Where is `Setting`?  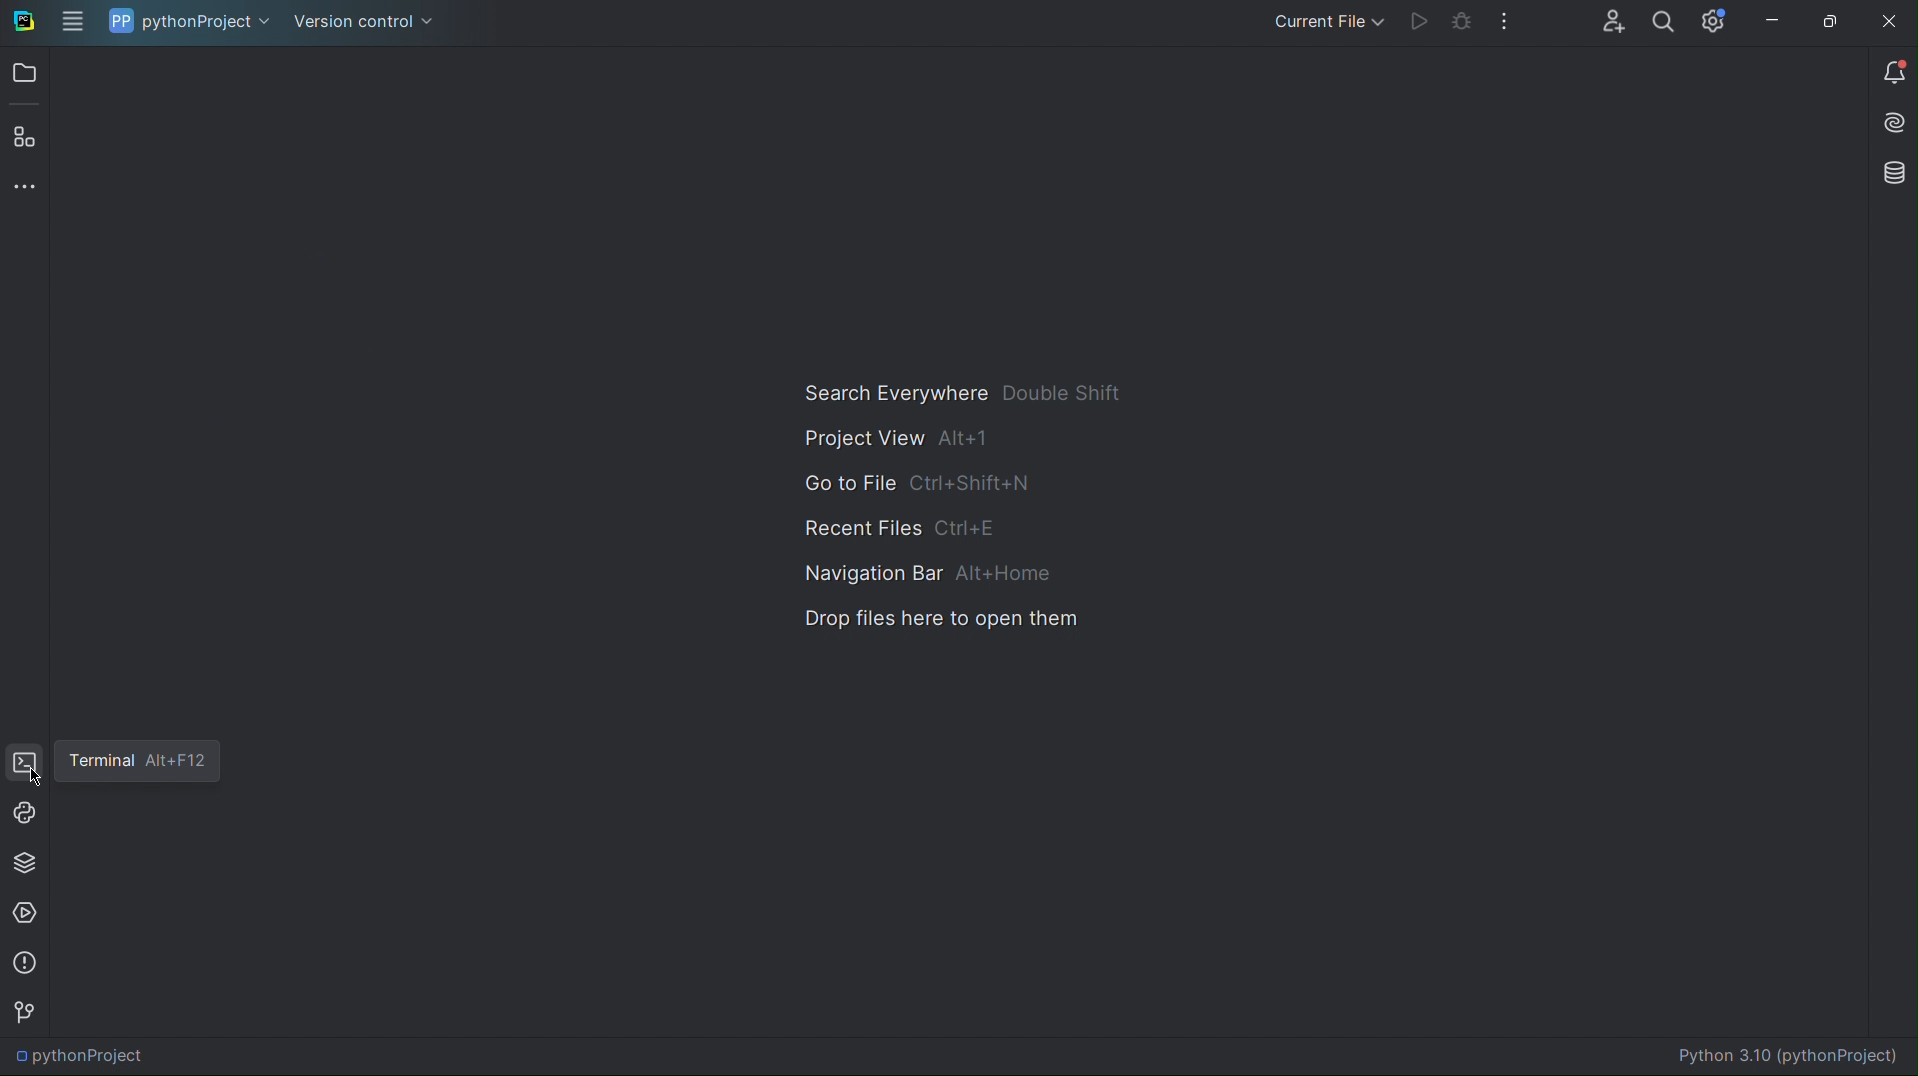
Setting is located at coordinates (1713, 23).